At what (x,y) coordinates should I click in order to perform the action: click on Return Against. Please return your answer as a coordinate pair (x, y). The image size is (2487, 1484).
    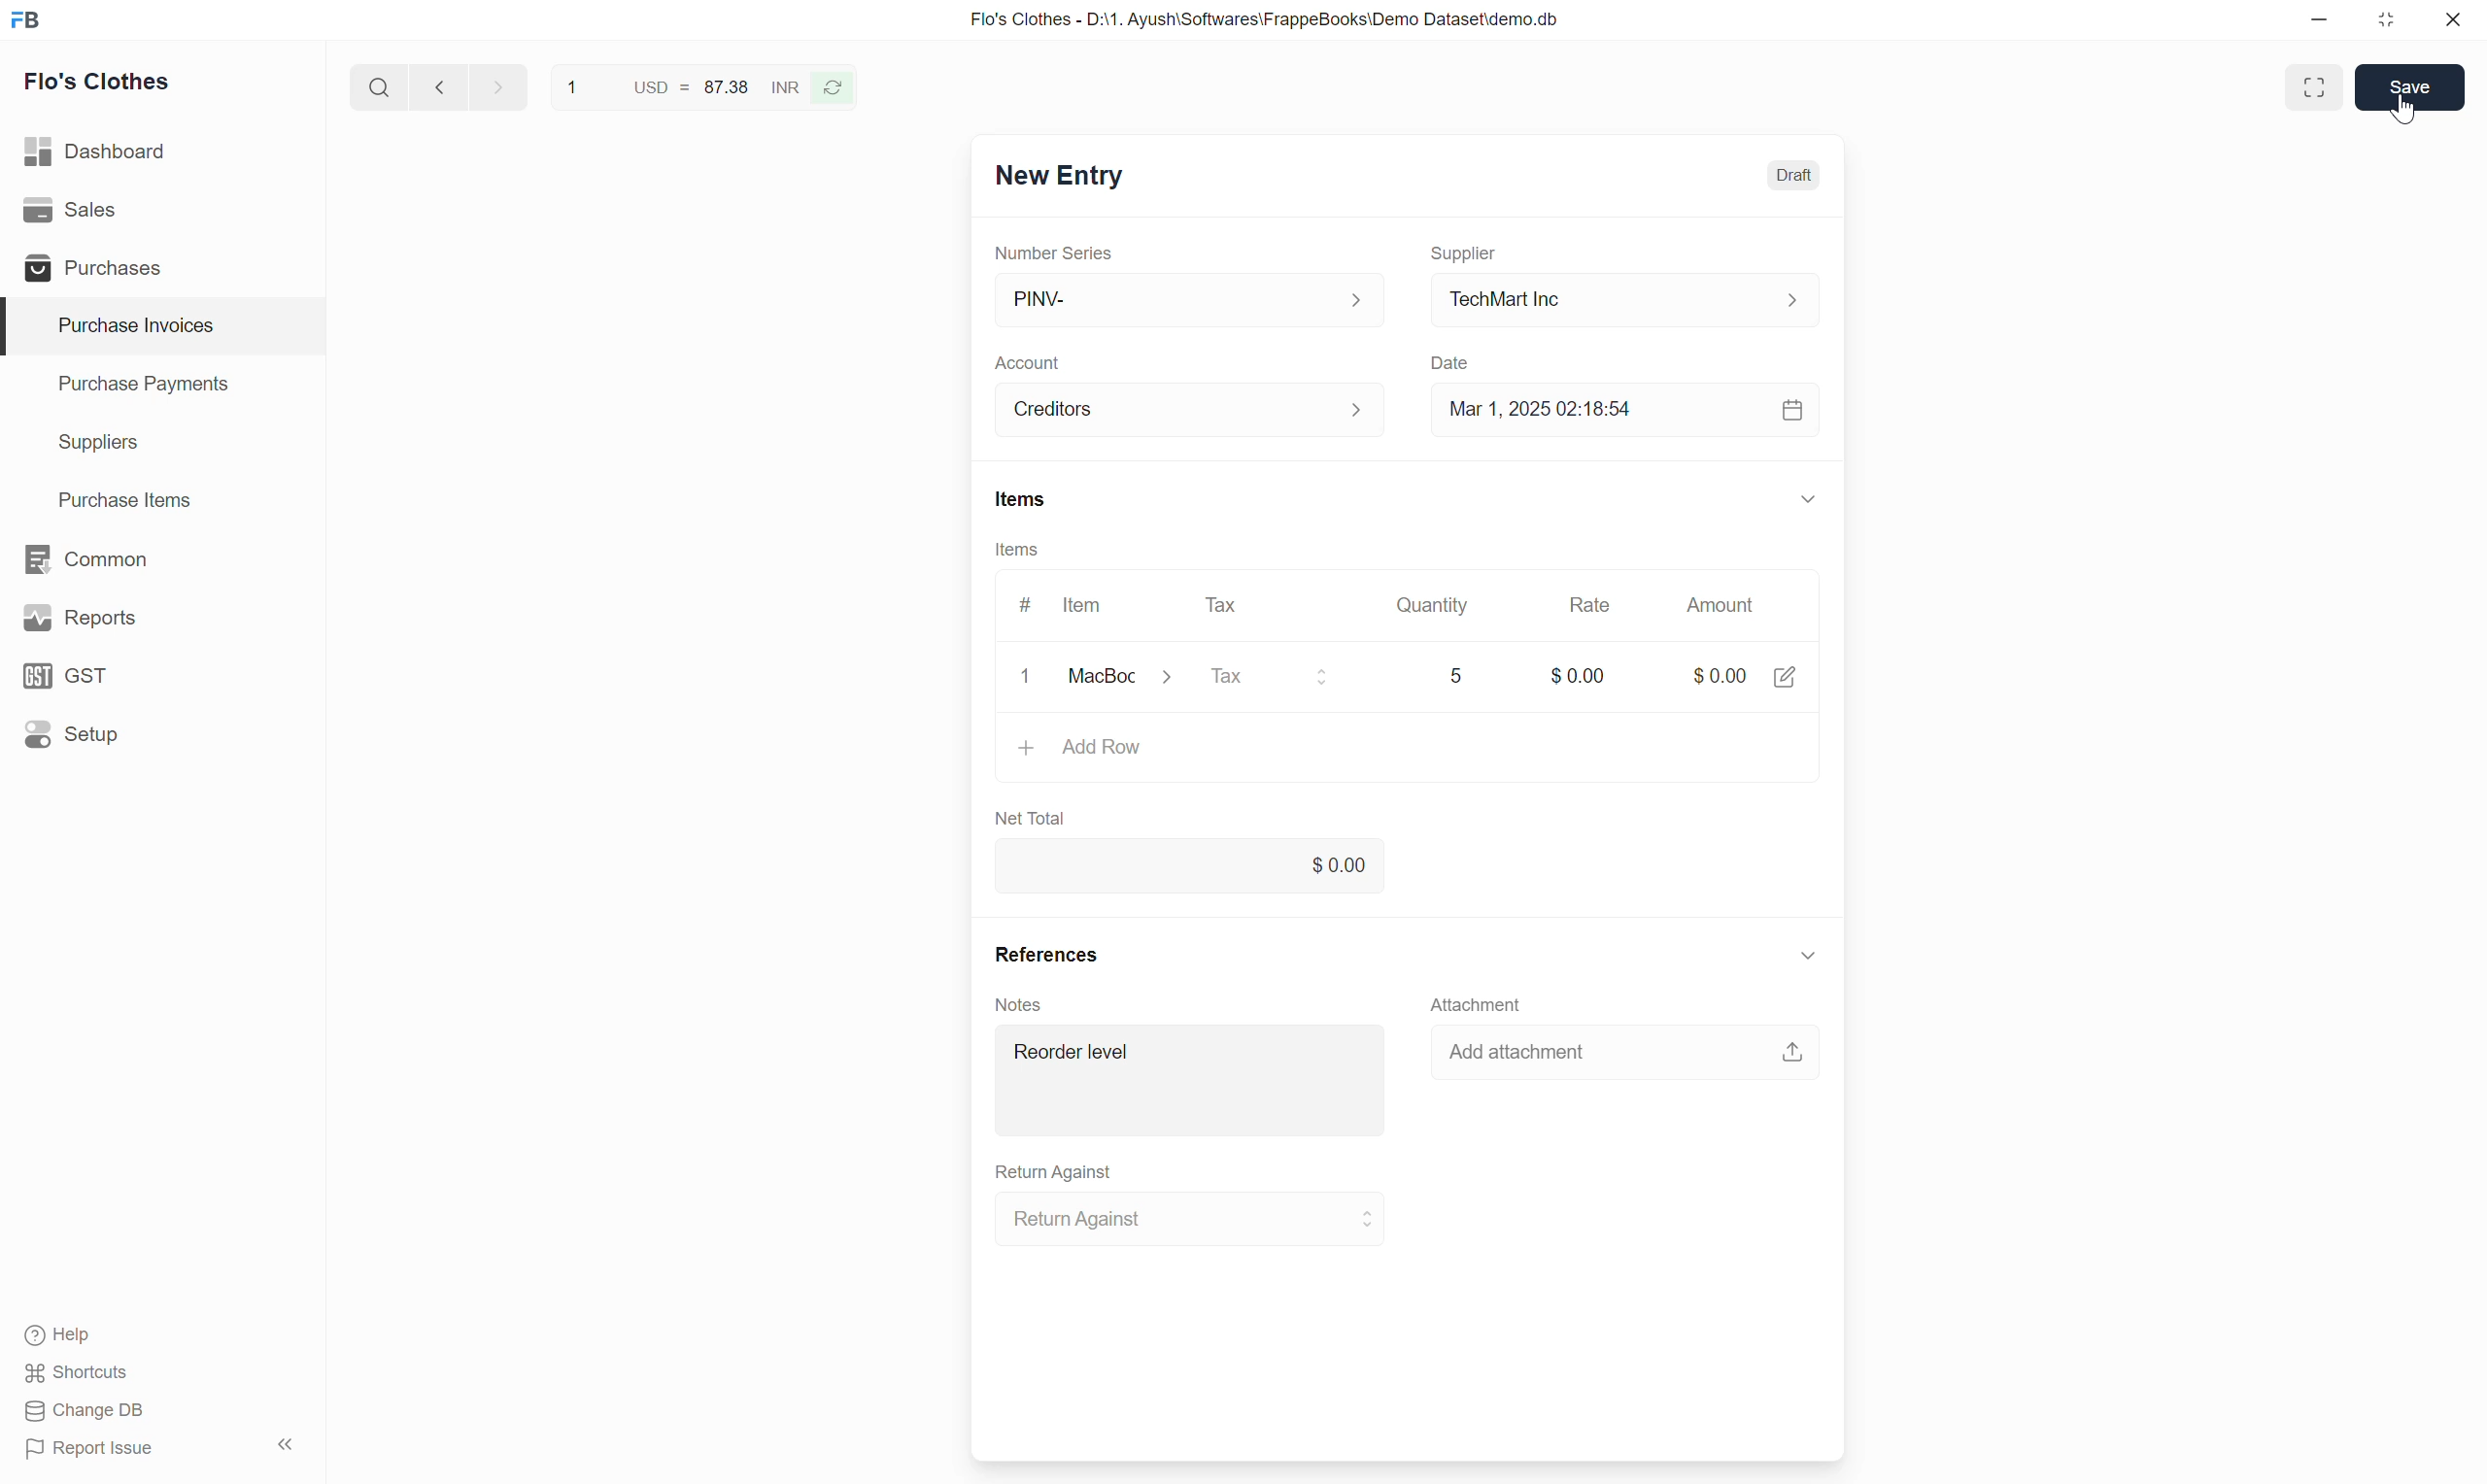
    Looking at the image, I should click on (1055, 1173).